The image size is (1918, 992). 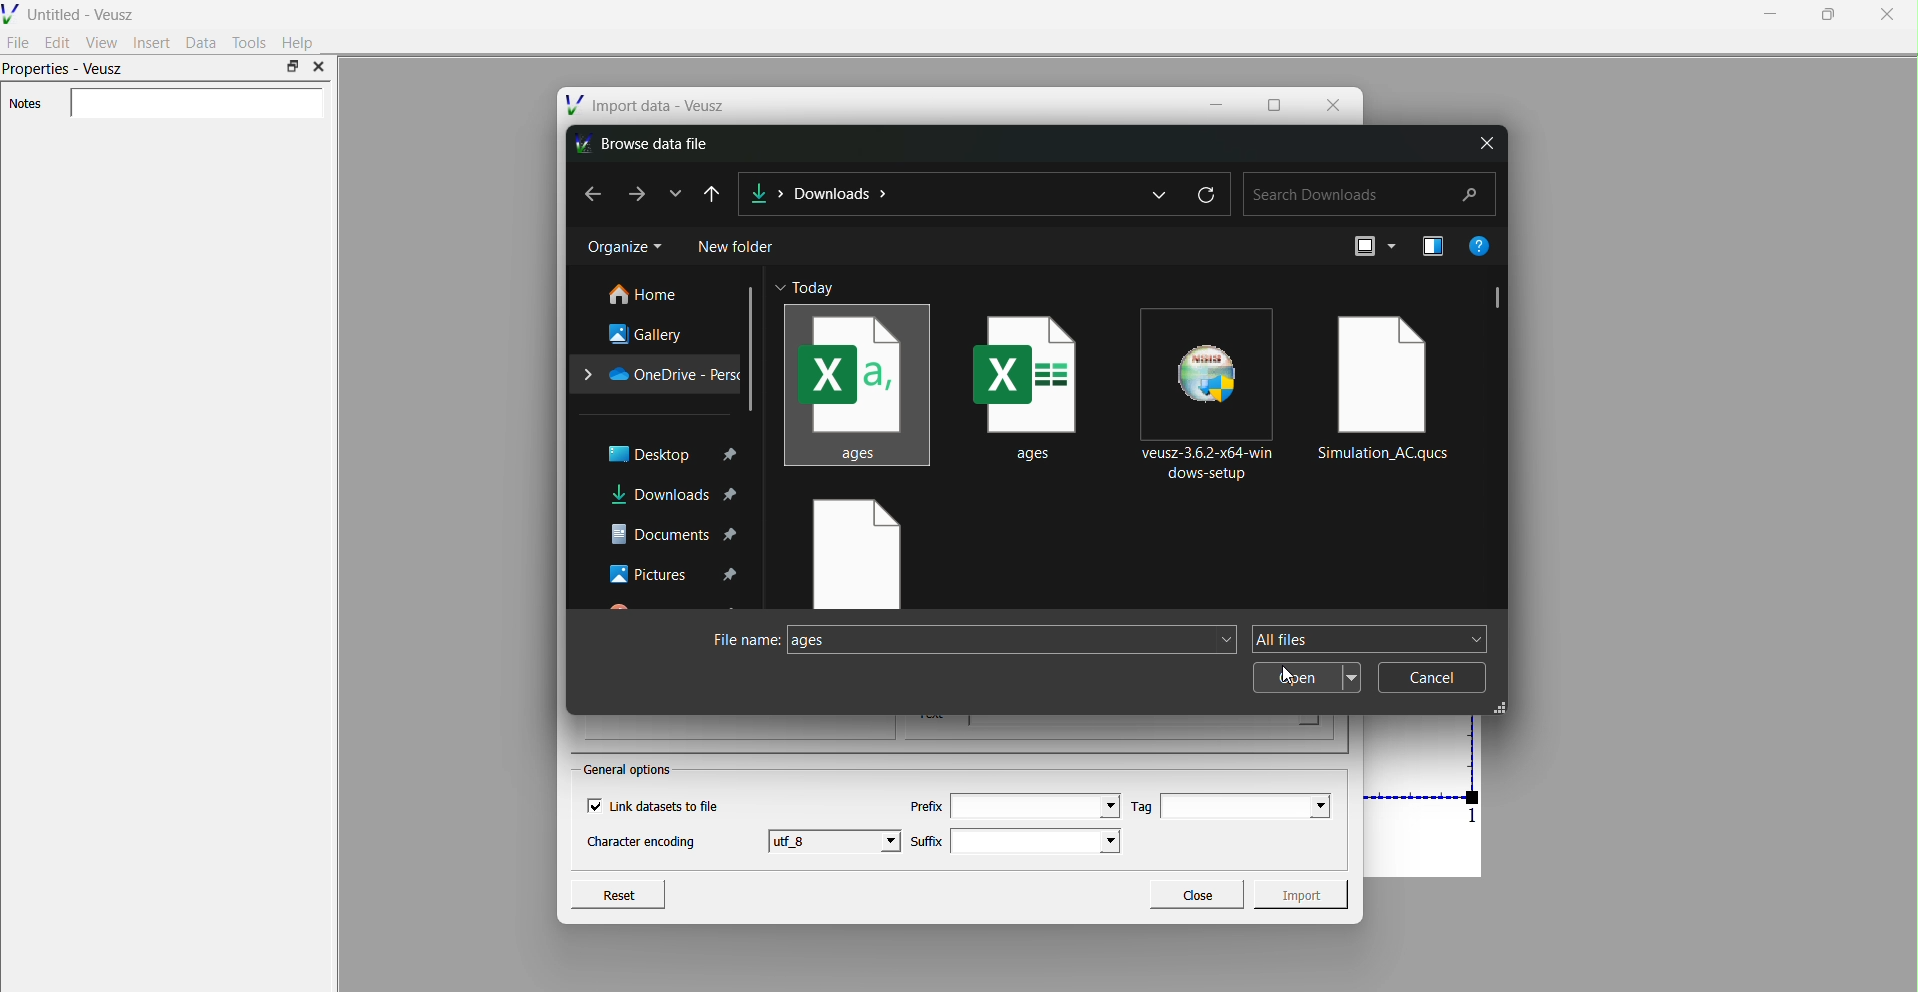 What do you see at coordinates (1033, 806) in the screenshot?
I see `prefilx field` at bounding box center [1033, 806].